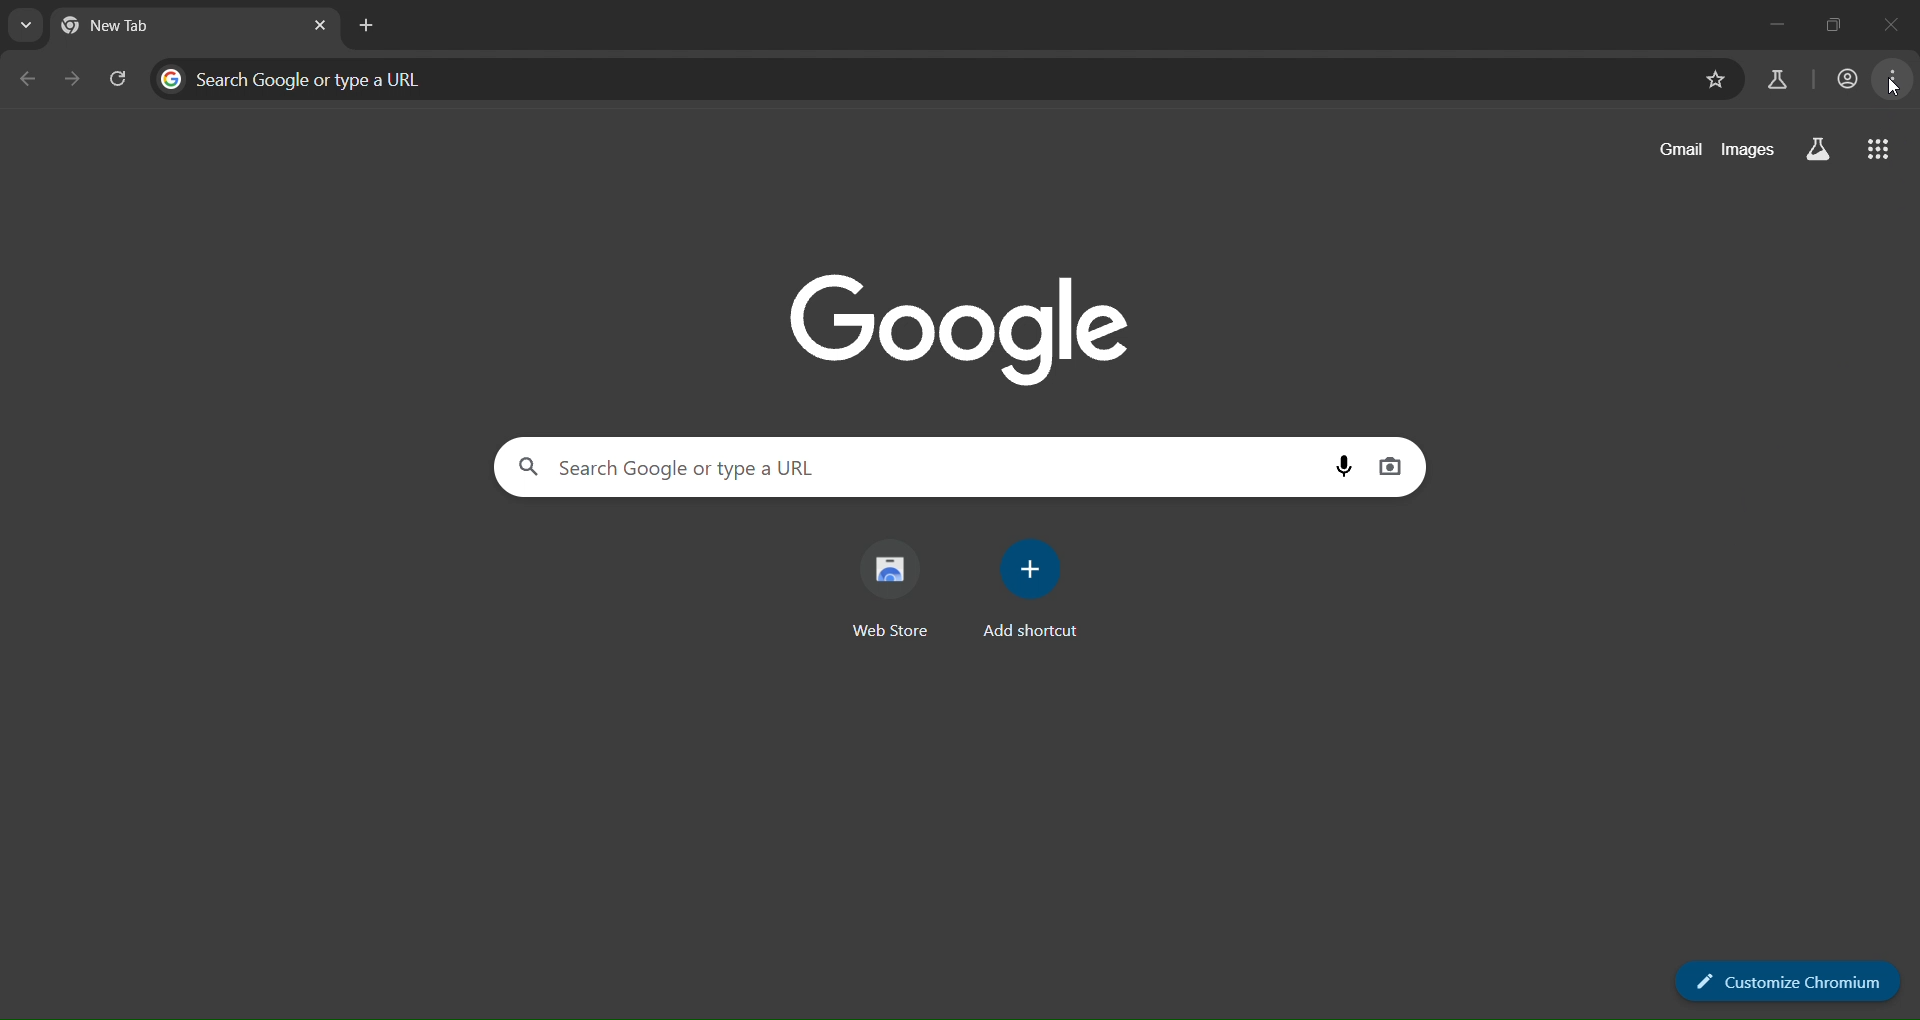 Image resolution: width=1920 pixels, height=1020 pixels. Describe the element at coordinates (1847, 81) in the screenshot. I see `account` at that location.